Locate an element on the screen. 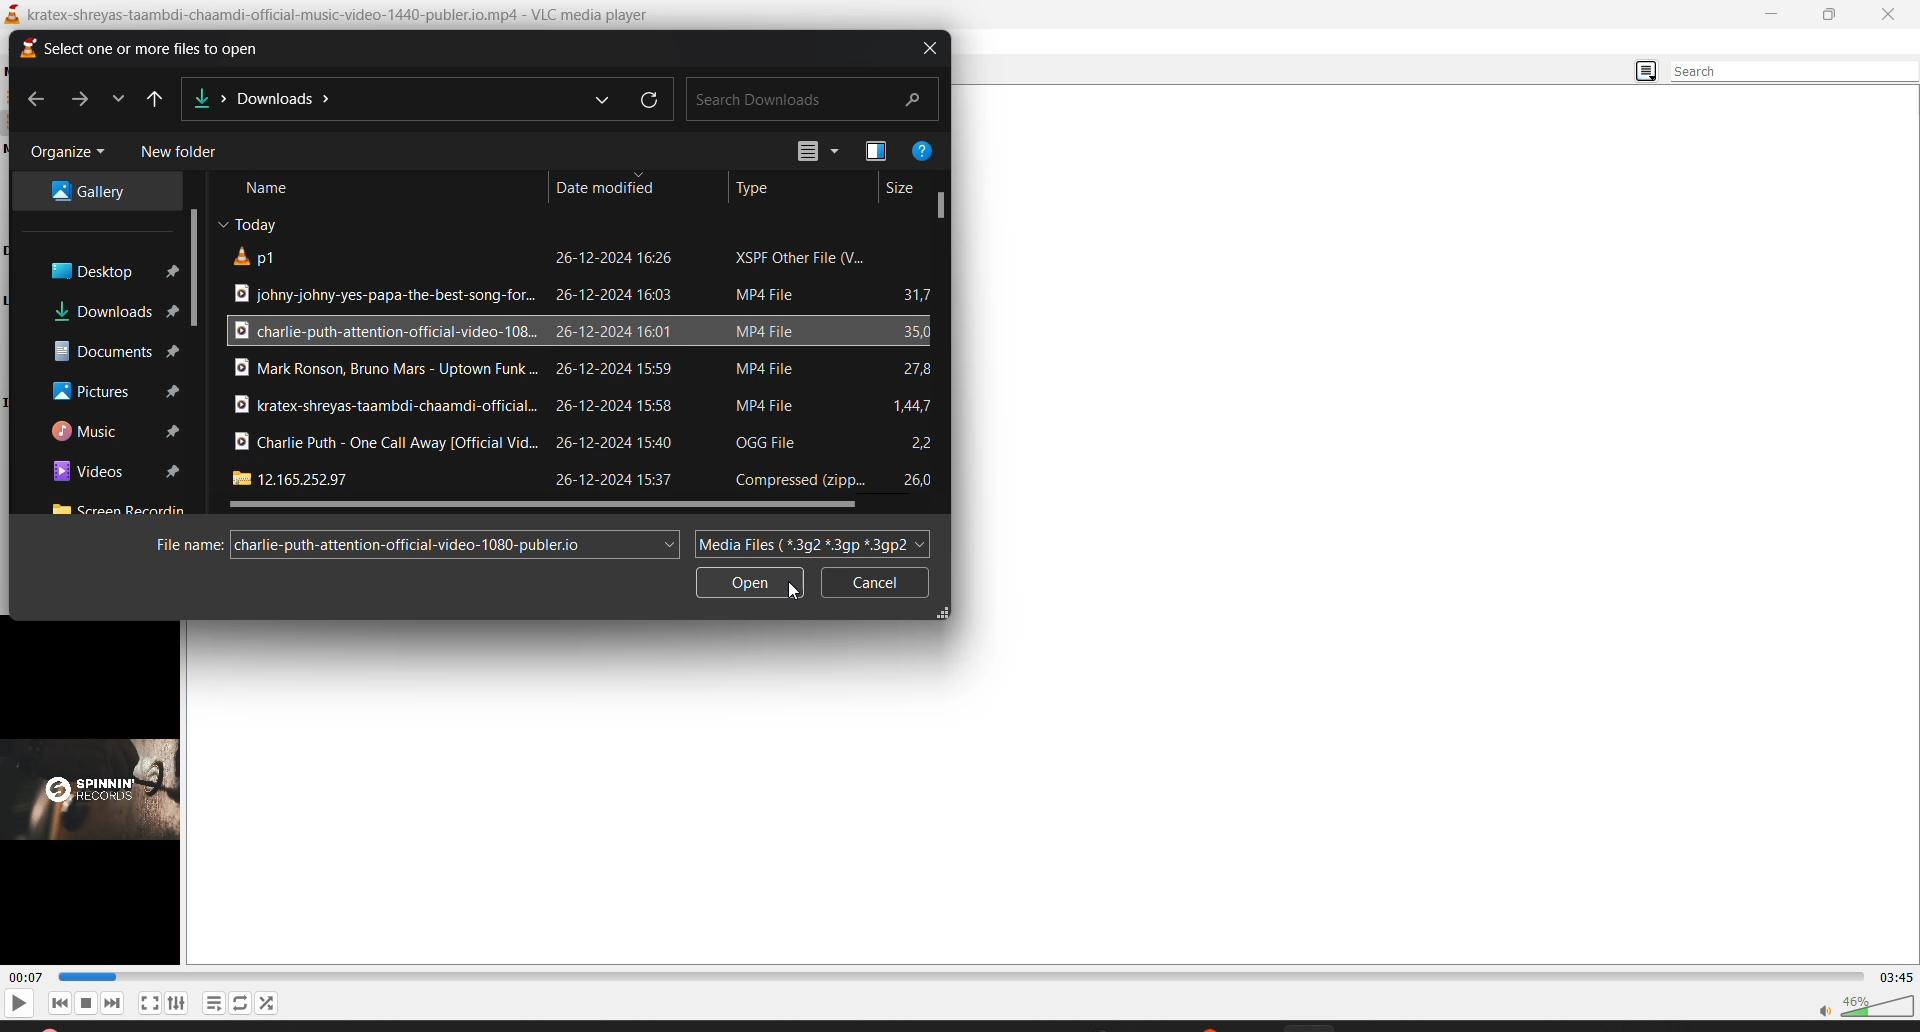 The height and width of the screenshot is (1032, 1920). organize is located at coordinates (73, 154).